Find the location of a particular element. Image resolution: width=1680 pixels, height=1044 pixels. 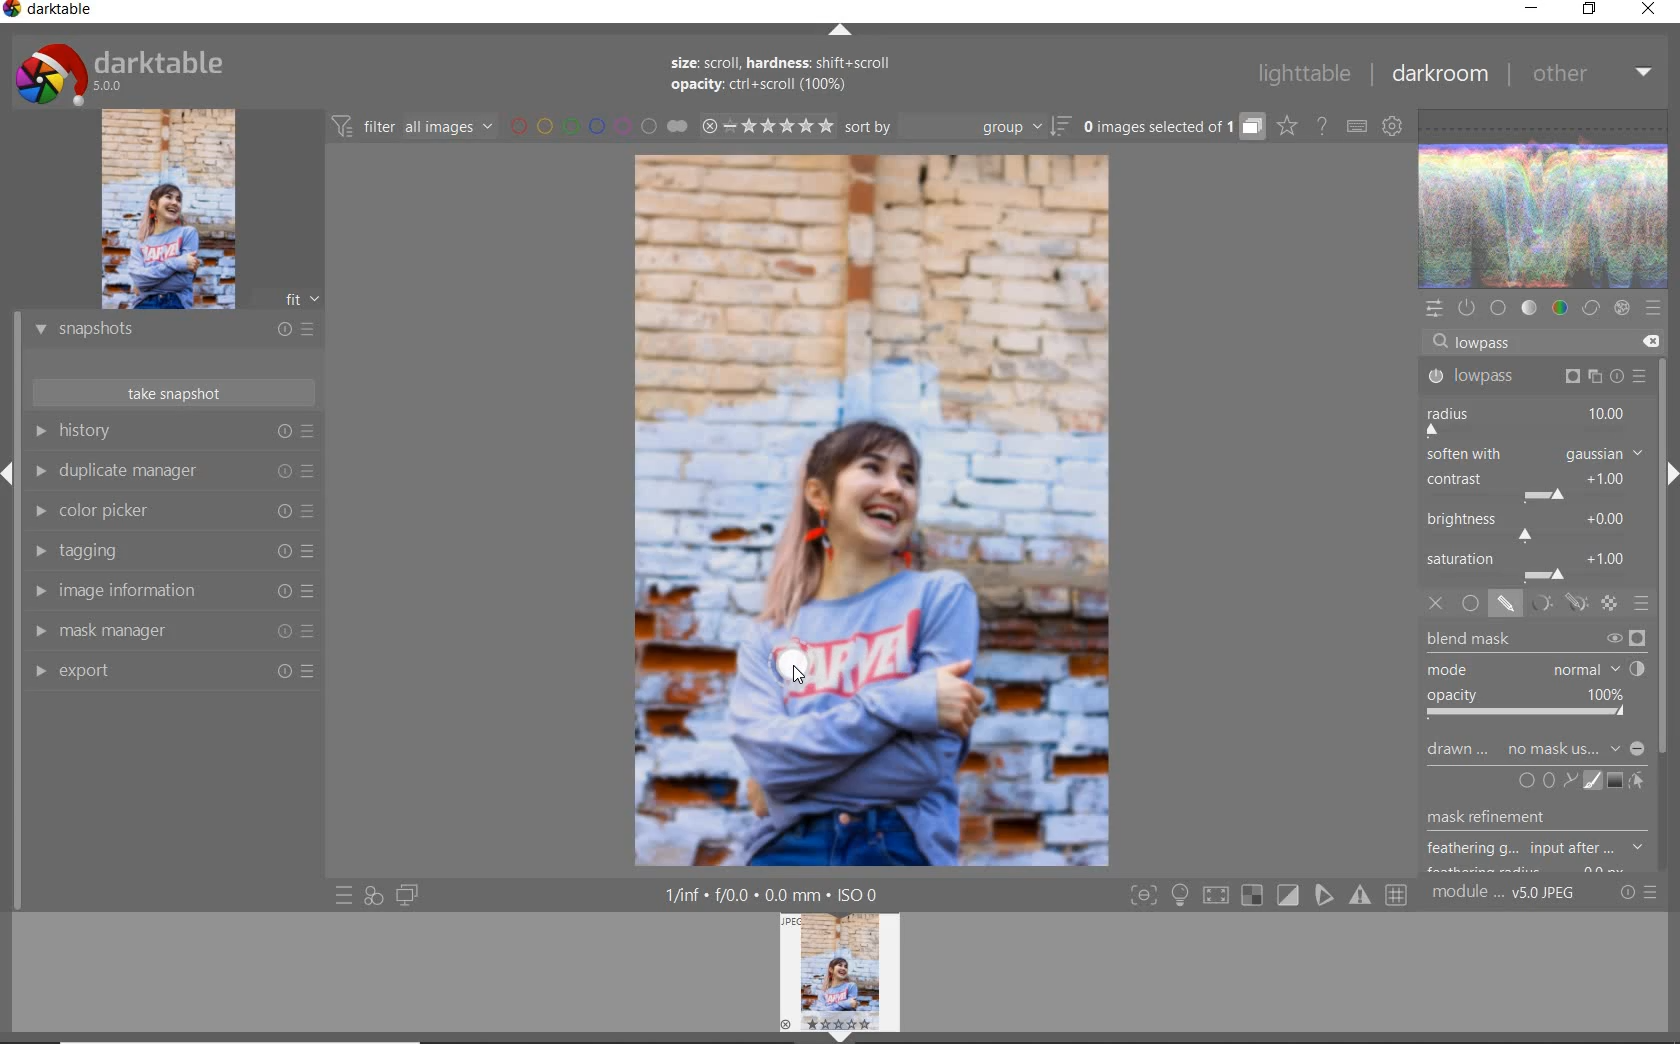

soften with is located at coordinates (1535, 453).